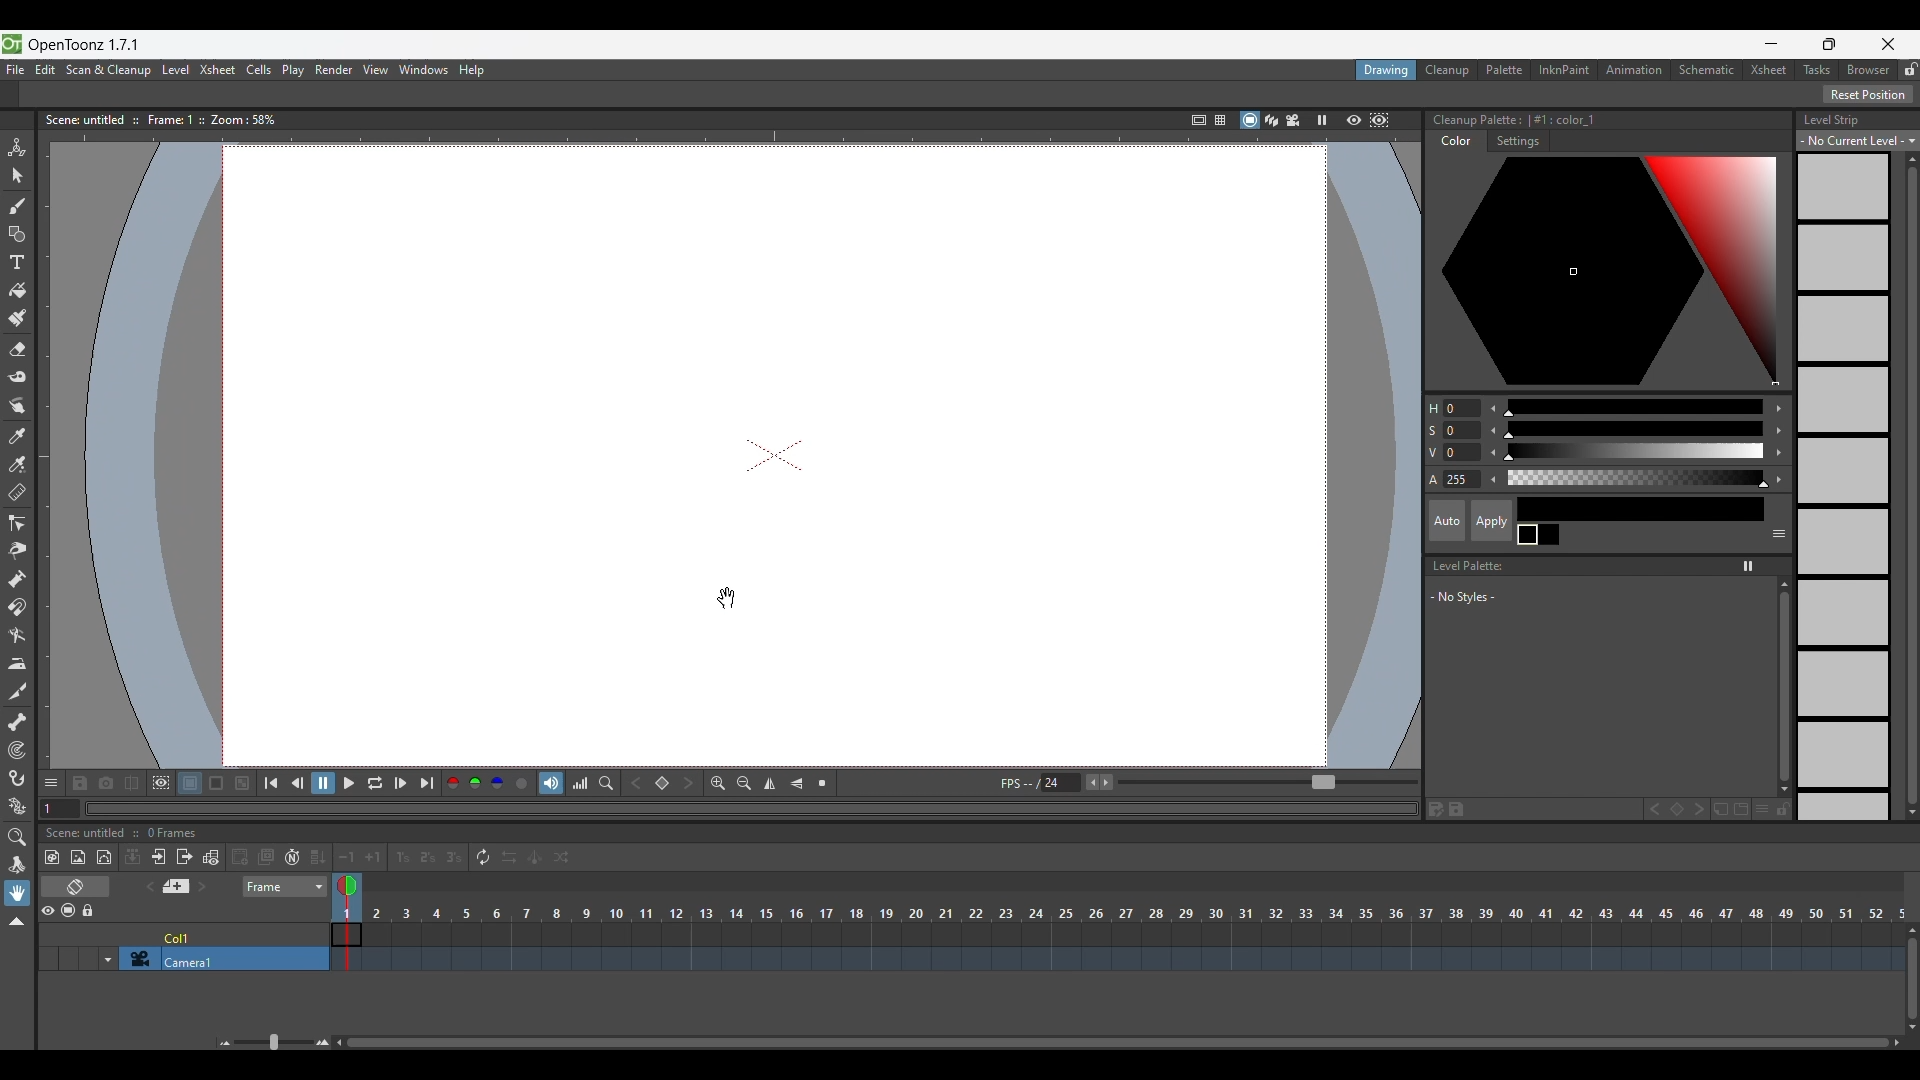 The width and height of the screenshot is (1920, 1080). Describe the element at coordinates (1696, 809) in the screenshot. I see `Next key` at that location.